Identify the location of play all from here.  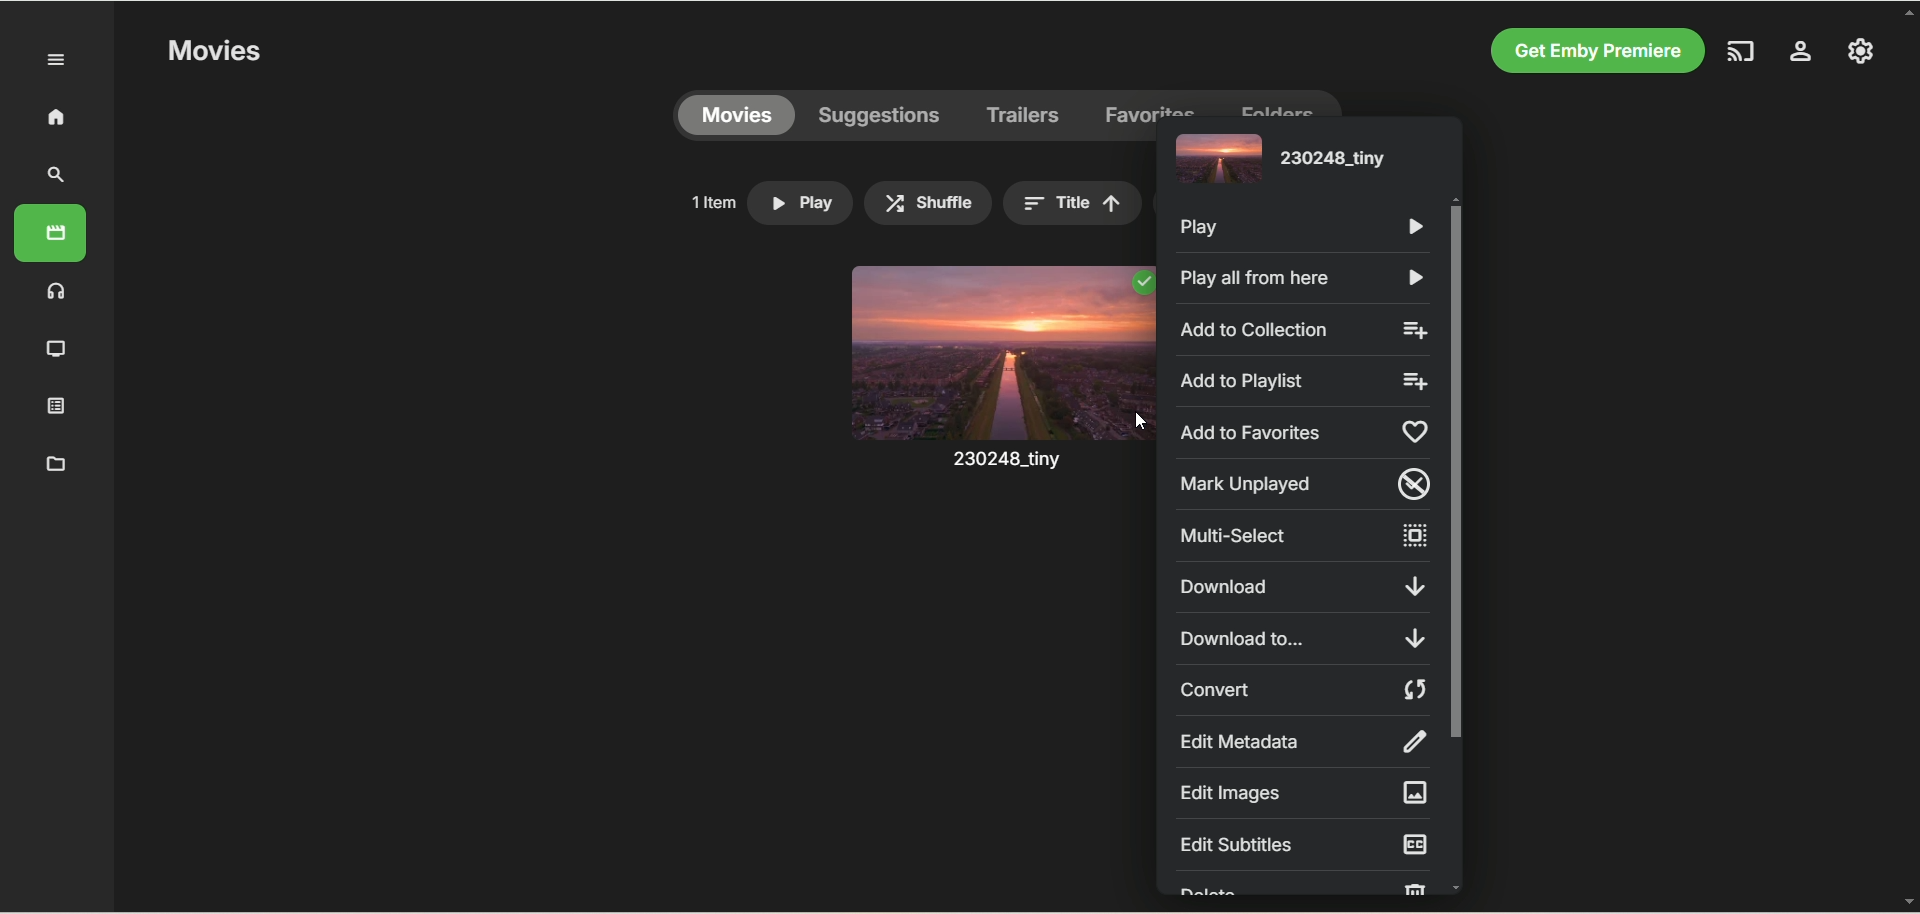
(1298, 279).